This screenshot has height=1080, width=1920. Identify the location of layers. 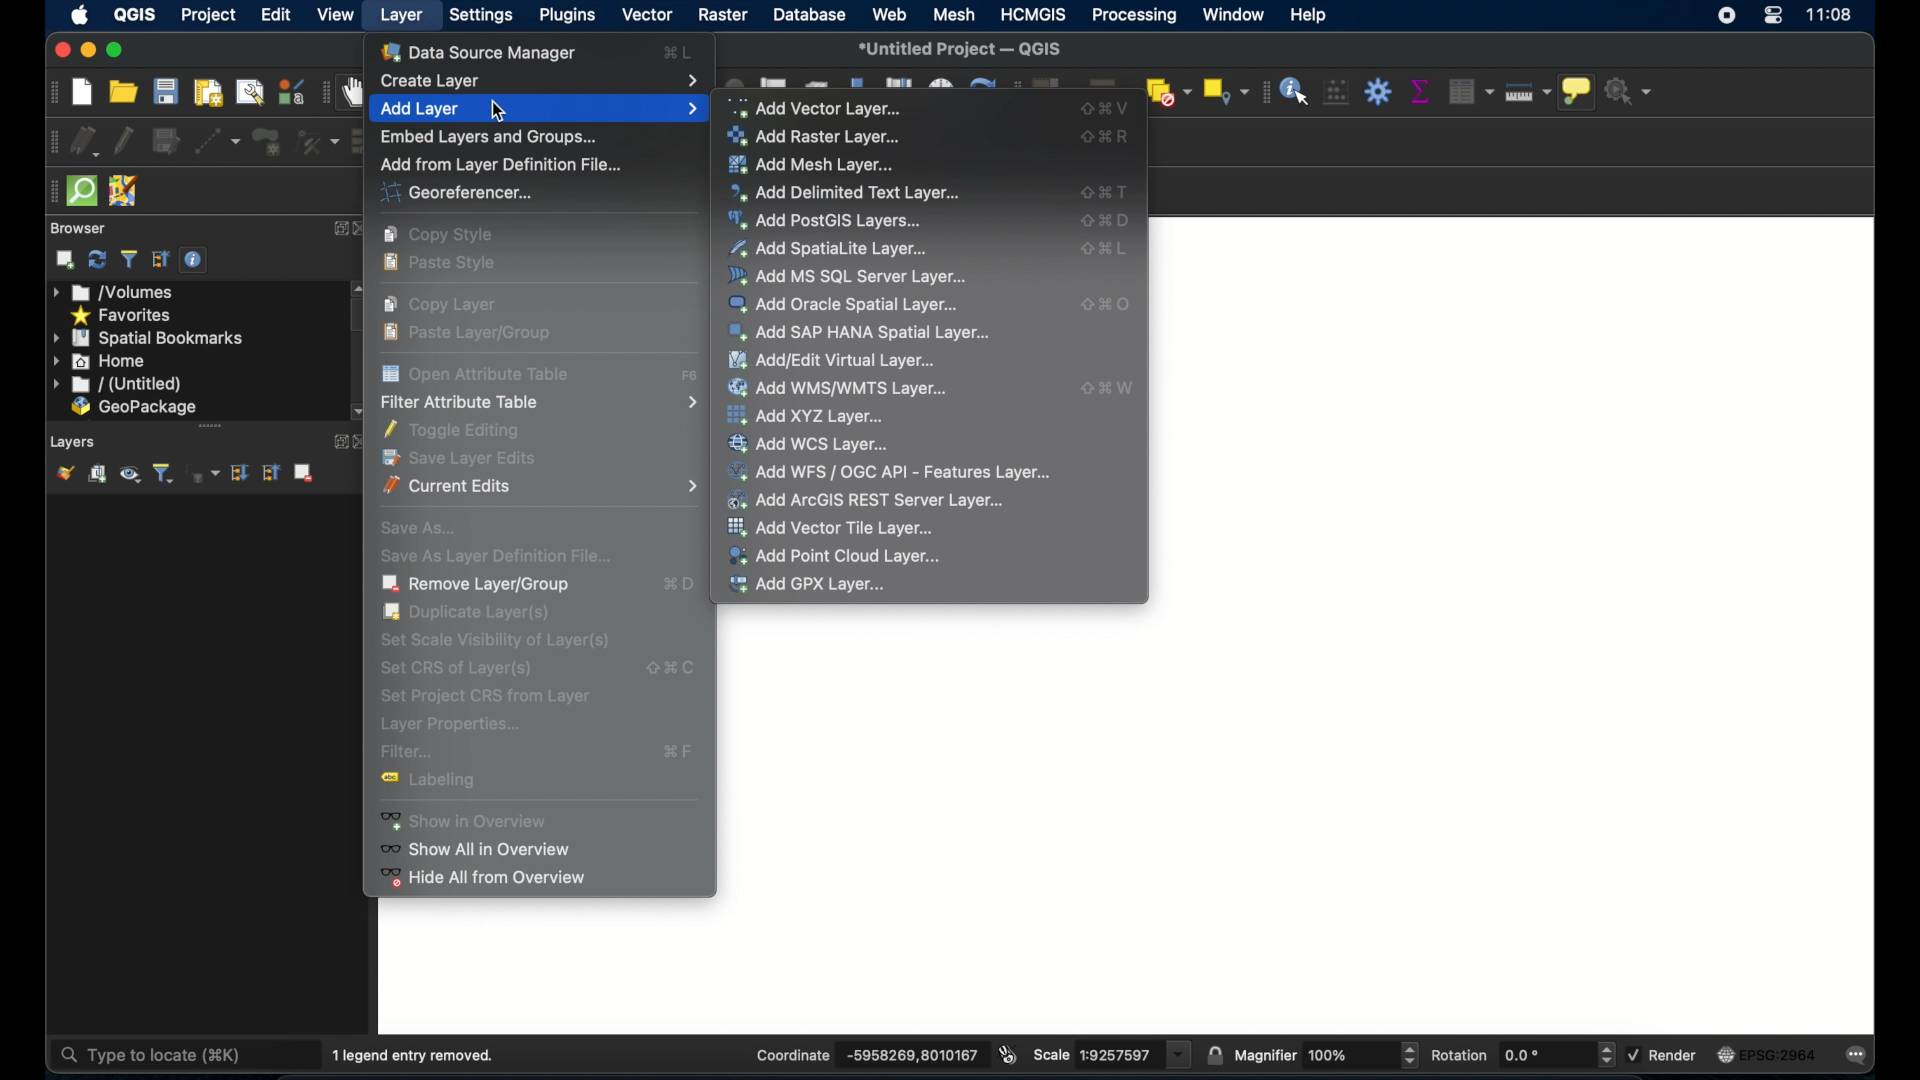
(74, 440).